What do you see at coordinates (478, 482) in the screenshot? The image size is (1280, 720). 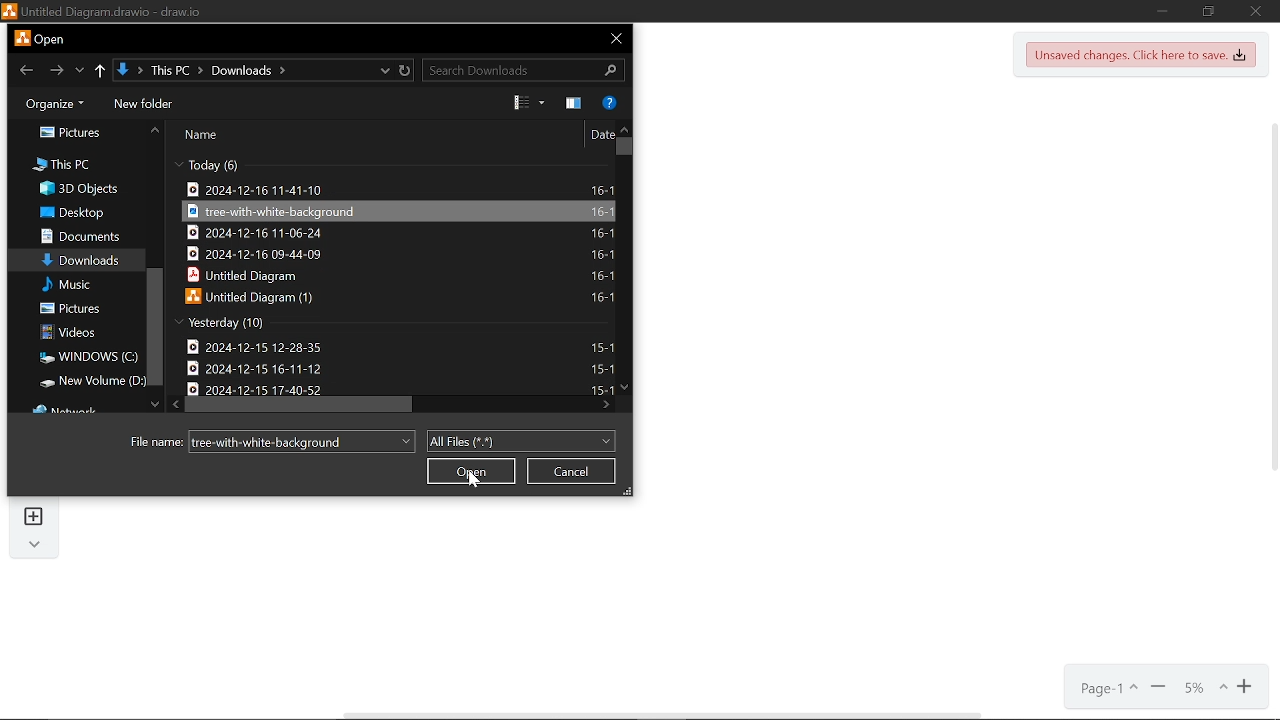 I see `cursor` at bounding box center [478, 482].